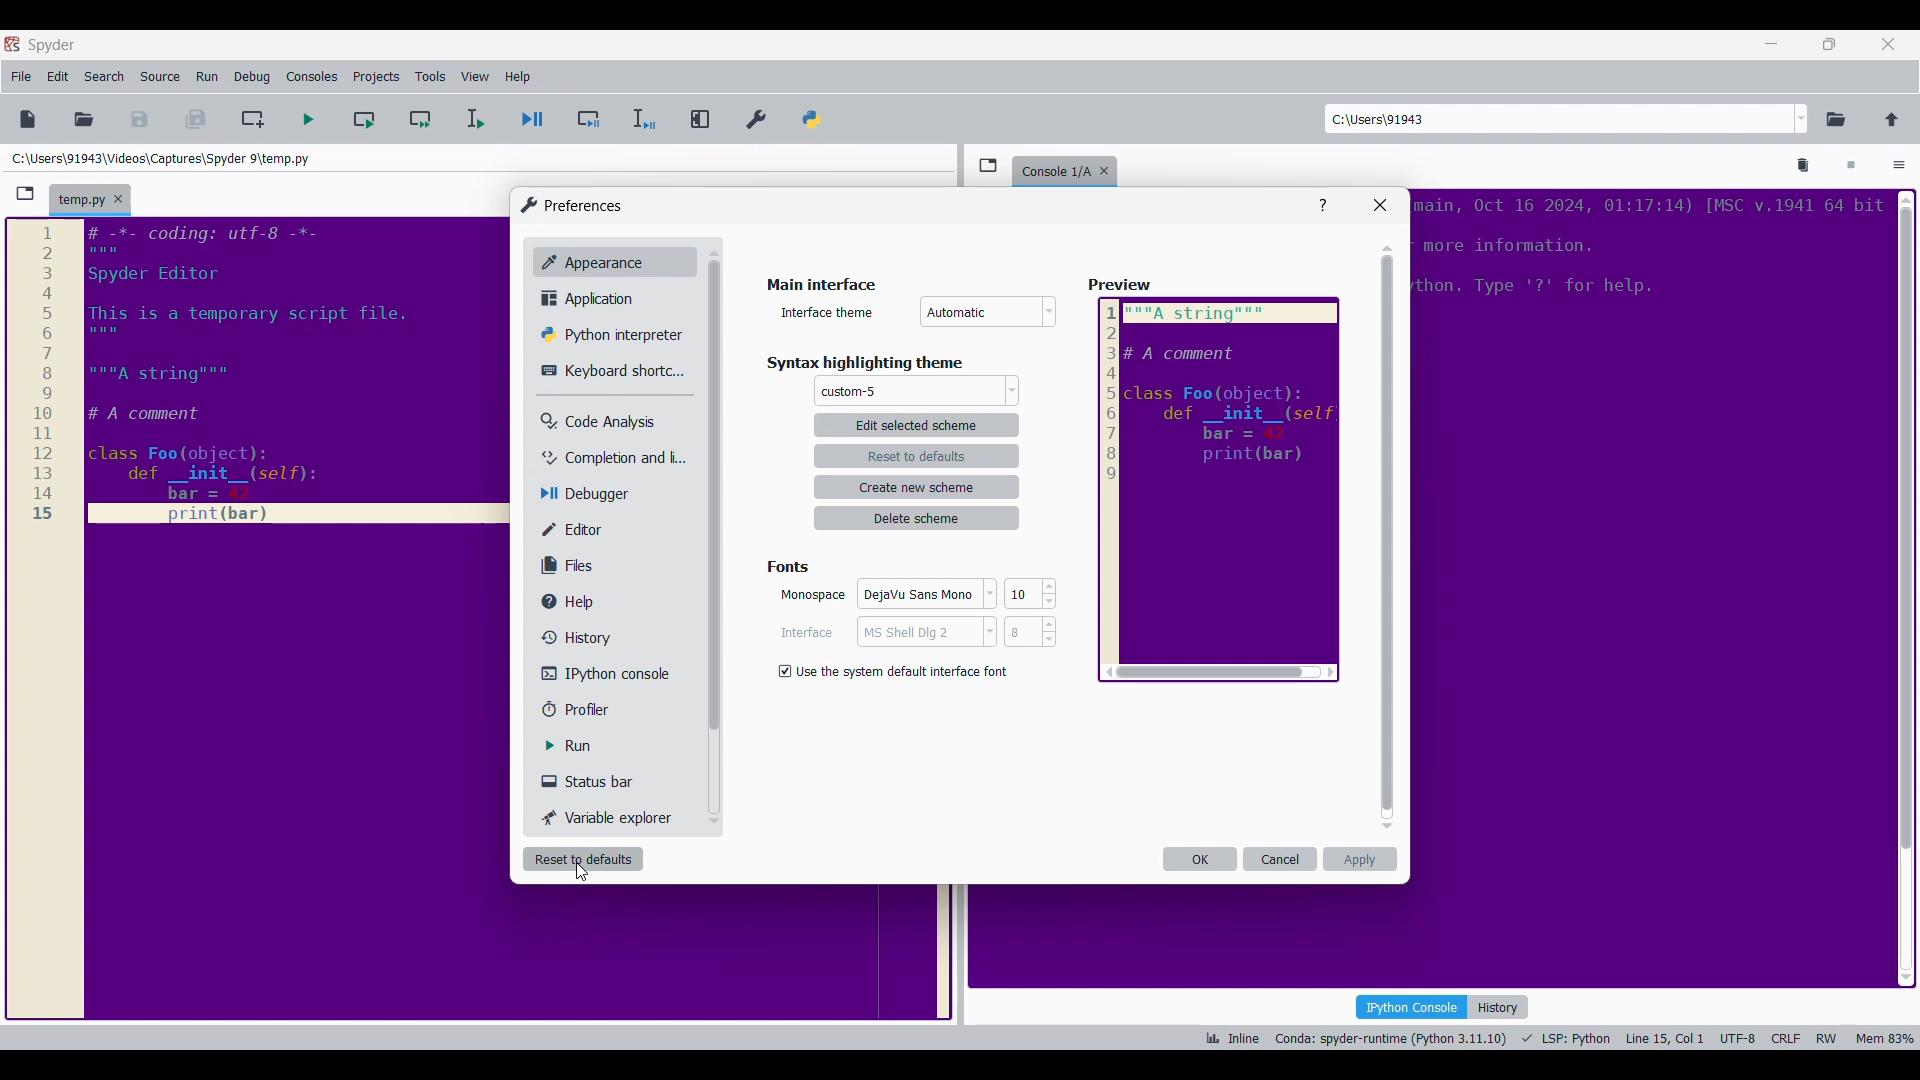 This screenshot has height=1080, width=1920. What do you see at coordinates (1227, 1036) in the screenshot?
I see `ik Inline` at bounding box center [1227, 1036].